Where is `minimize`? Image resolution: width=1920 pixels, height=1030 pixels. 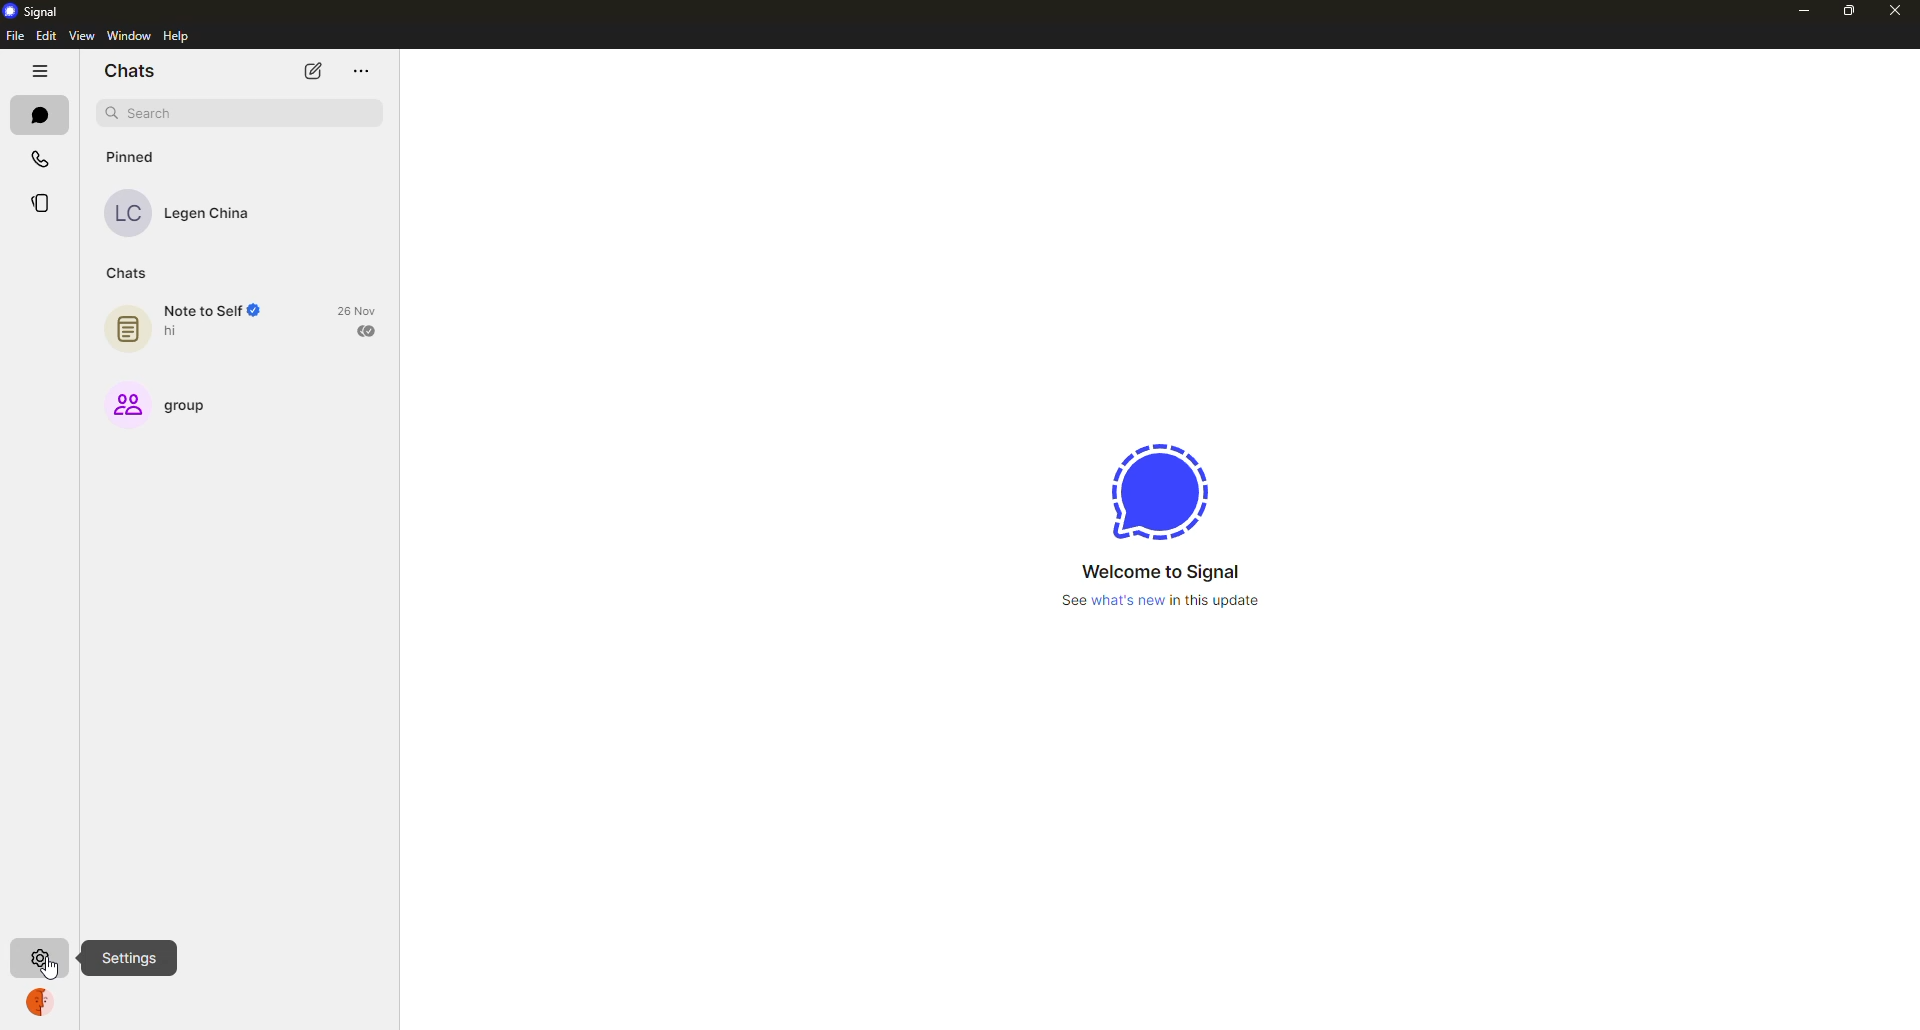
minimize is located at coordinates (1803, 10).